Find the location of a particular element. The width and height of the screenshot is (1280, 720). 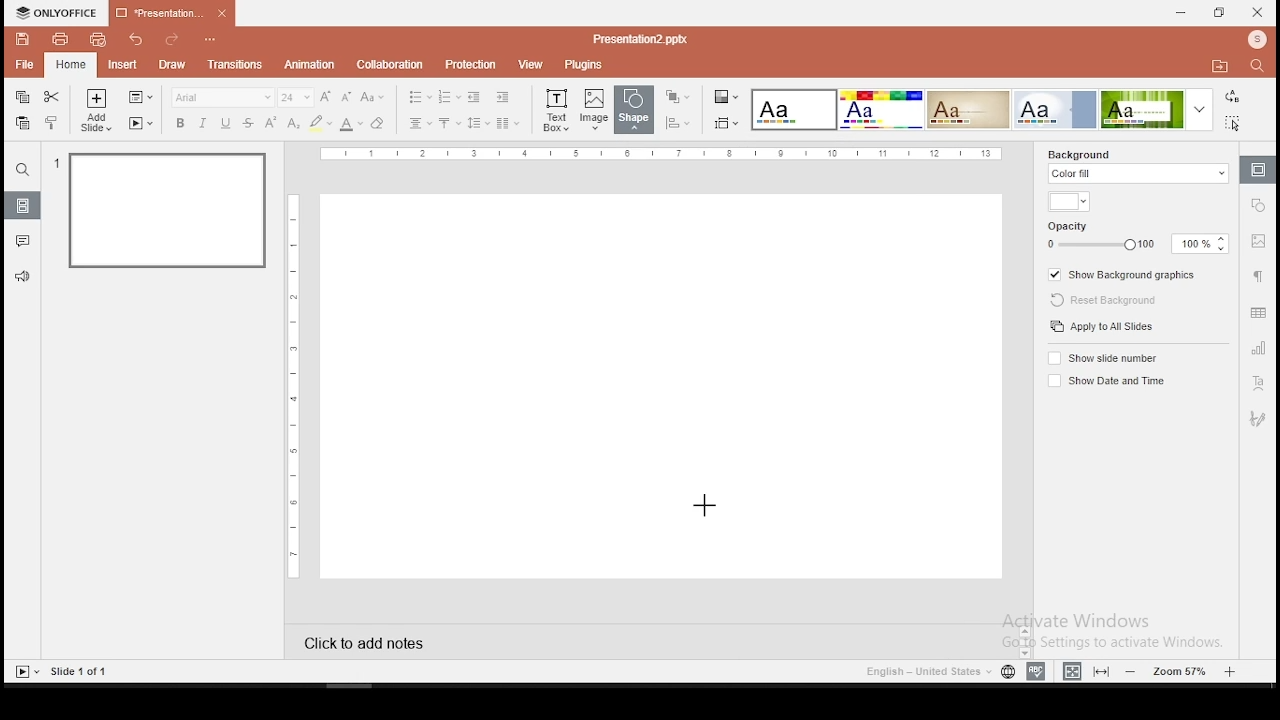

add slide is located at coordinates (96, 110).